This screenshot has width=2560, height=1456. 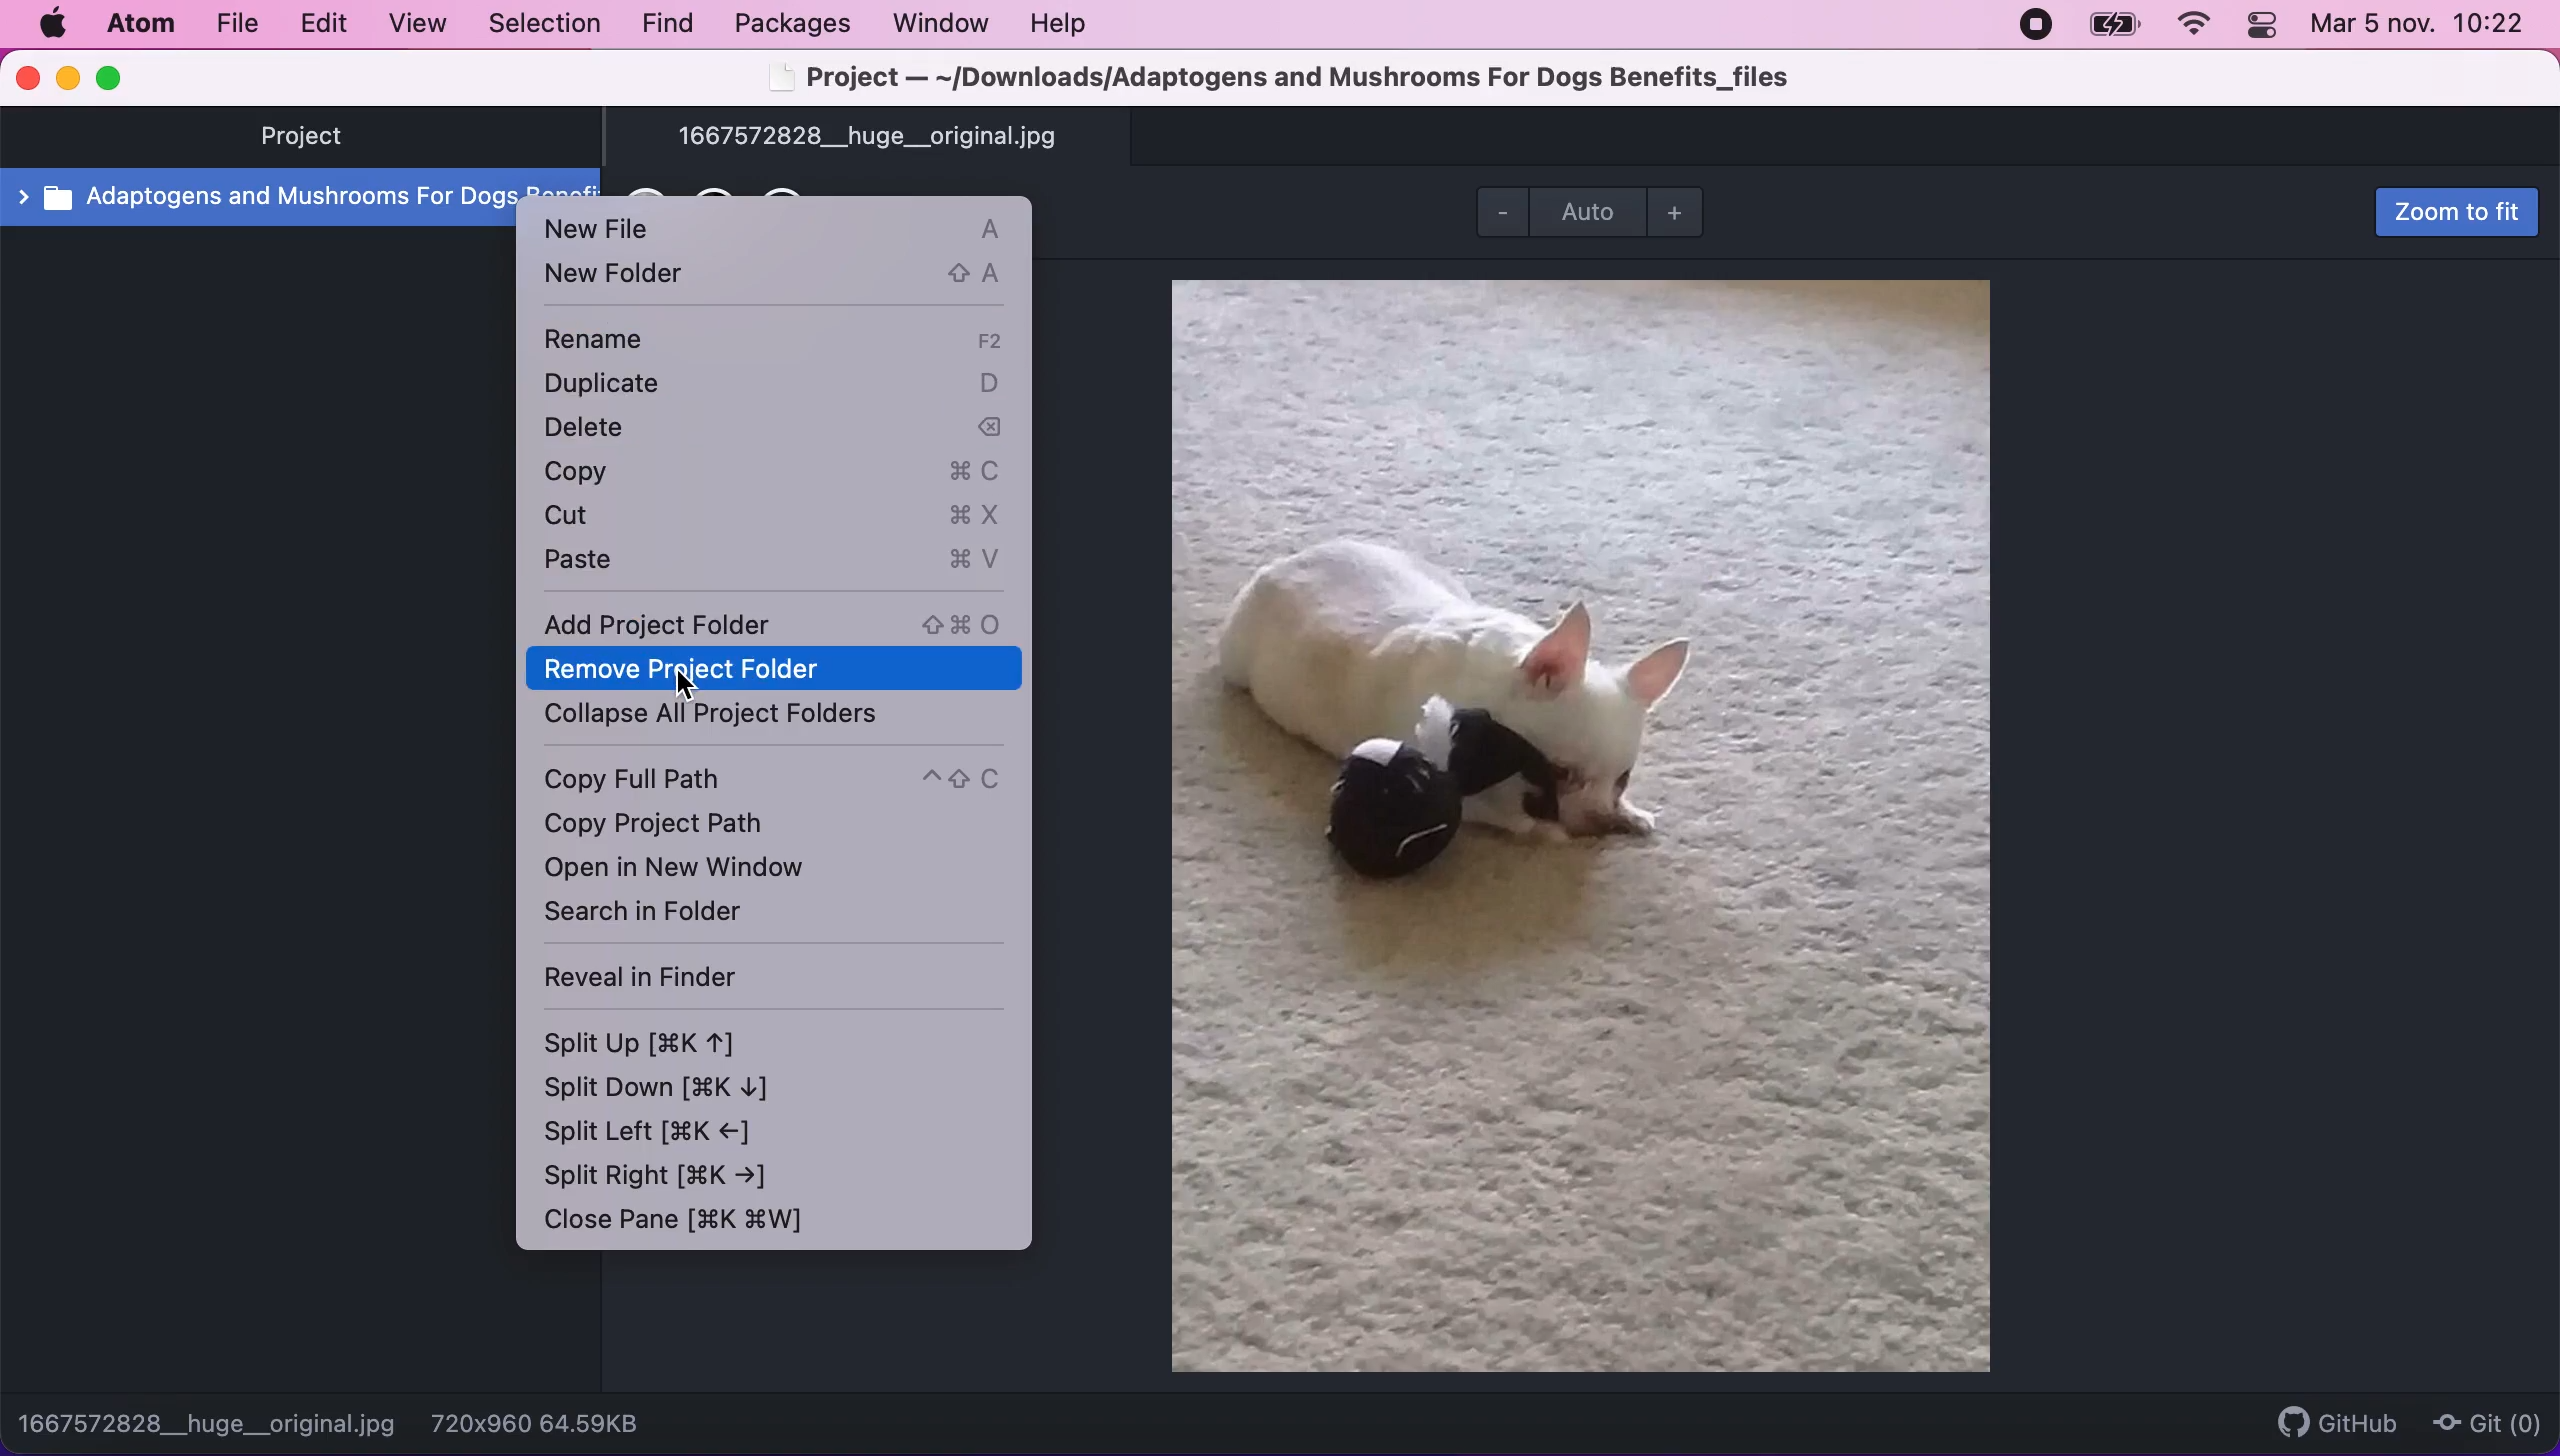 I want to click on split up, so click(x=667, y=1042).